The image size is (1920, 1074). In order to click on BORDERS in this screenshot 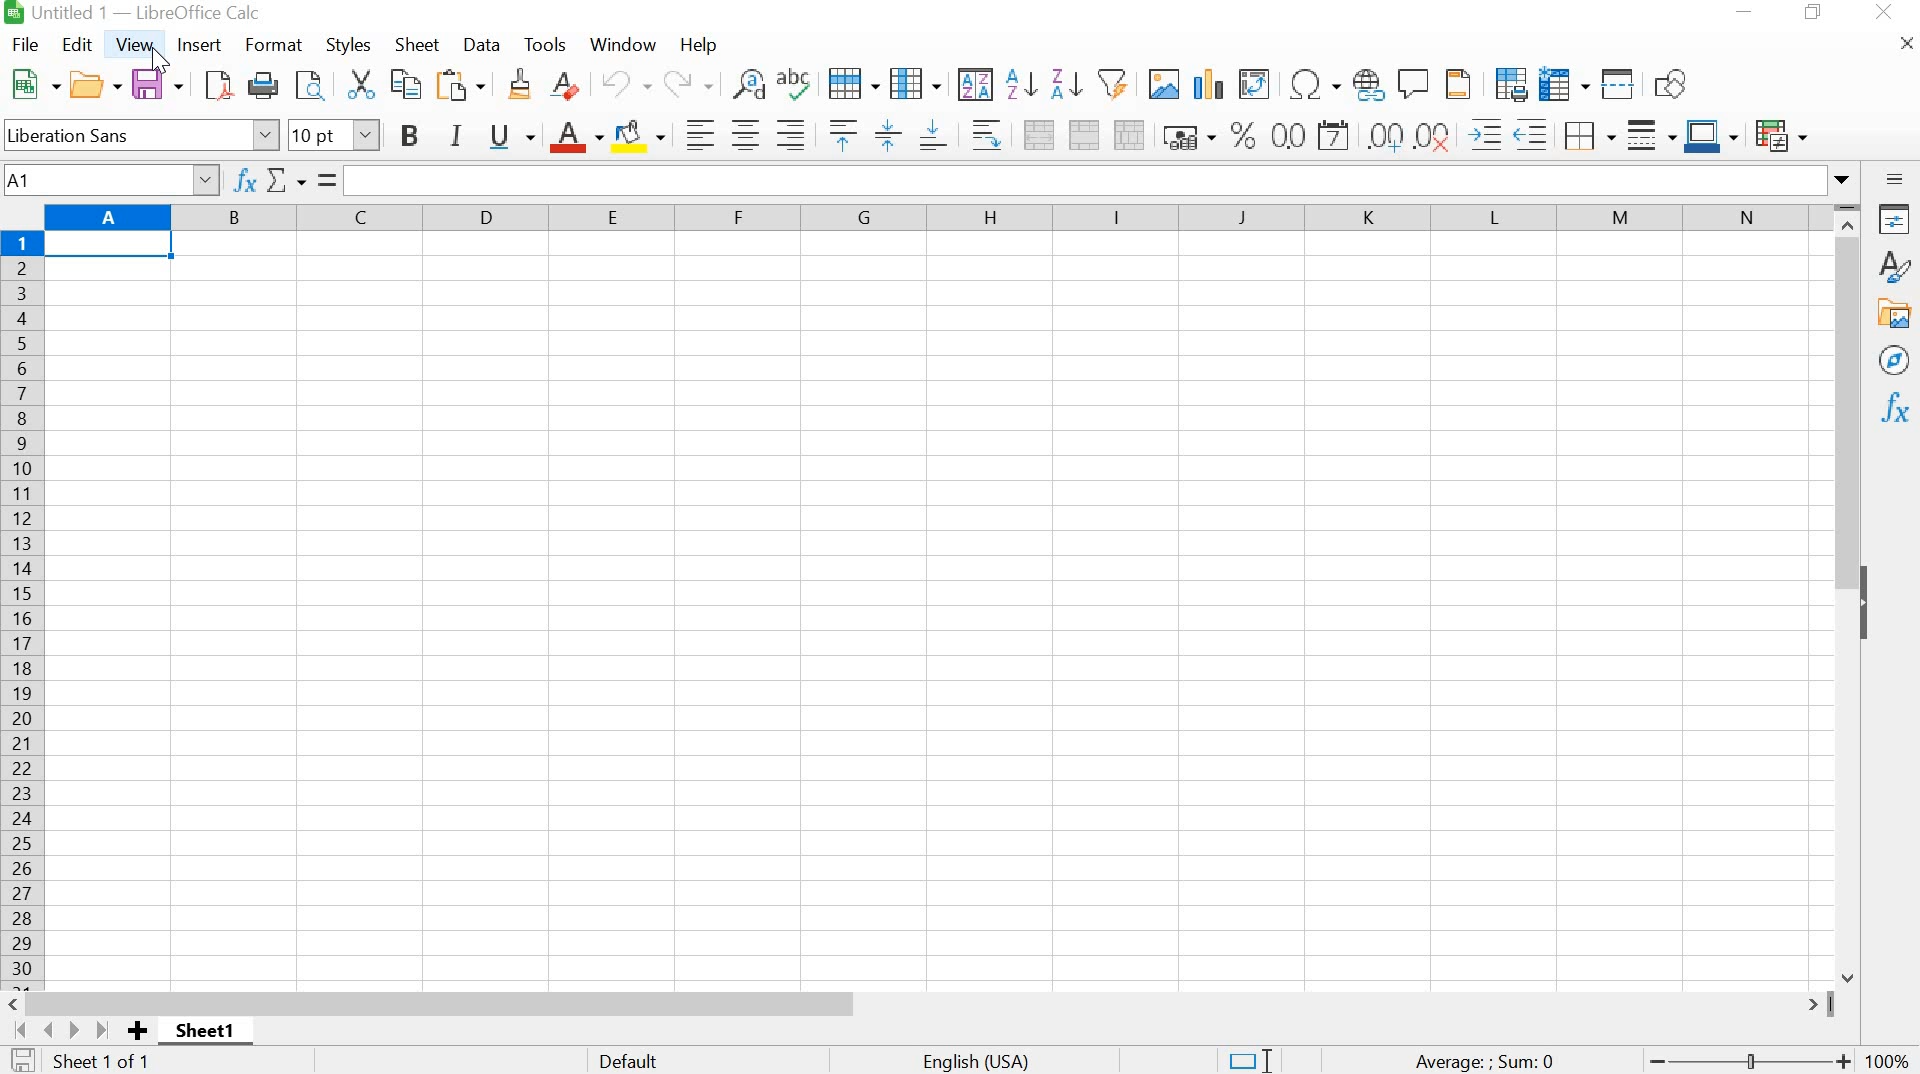, I will do `click(1586, 137)`.